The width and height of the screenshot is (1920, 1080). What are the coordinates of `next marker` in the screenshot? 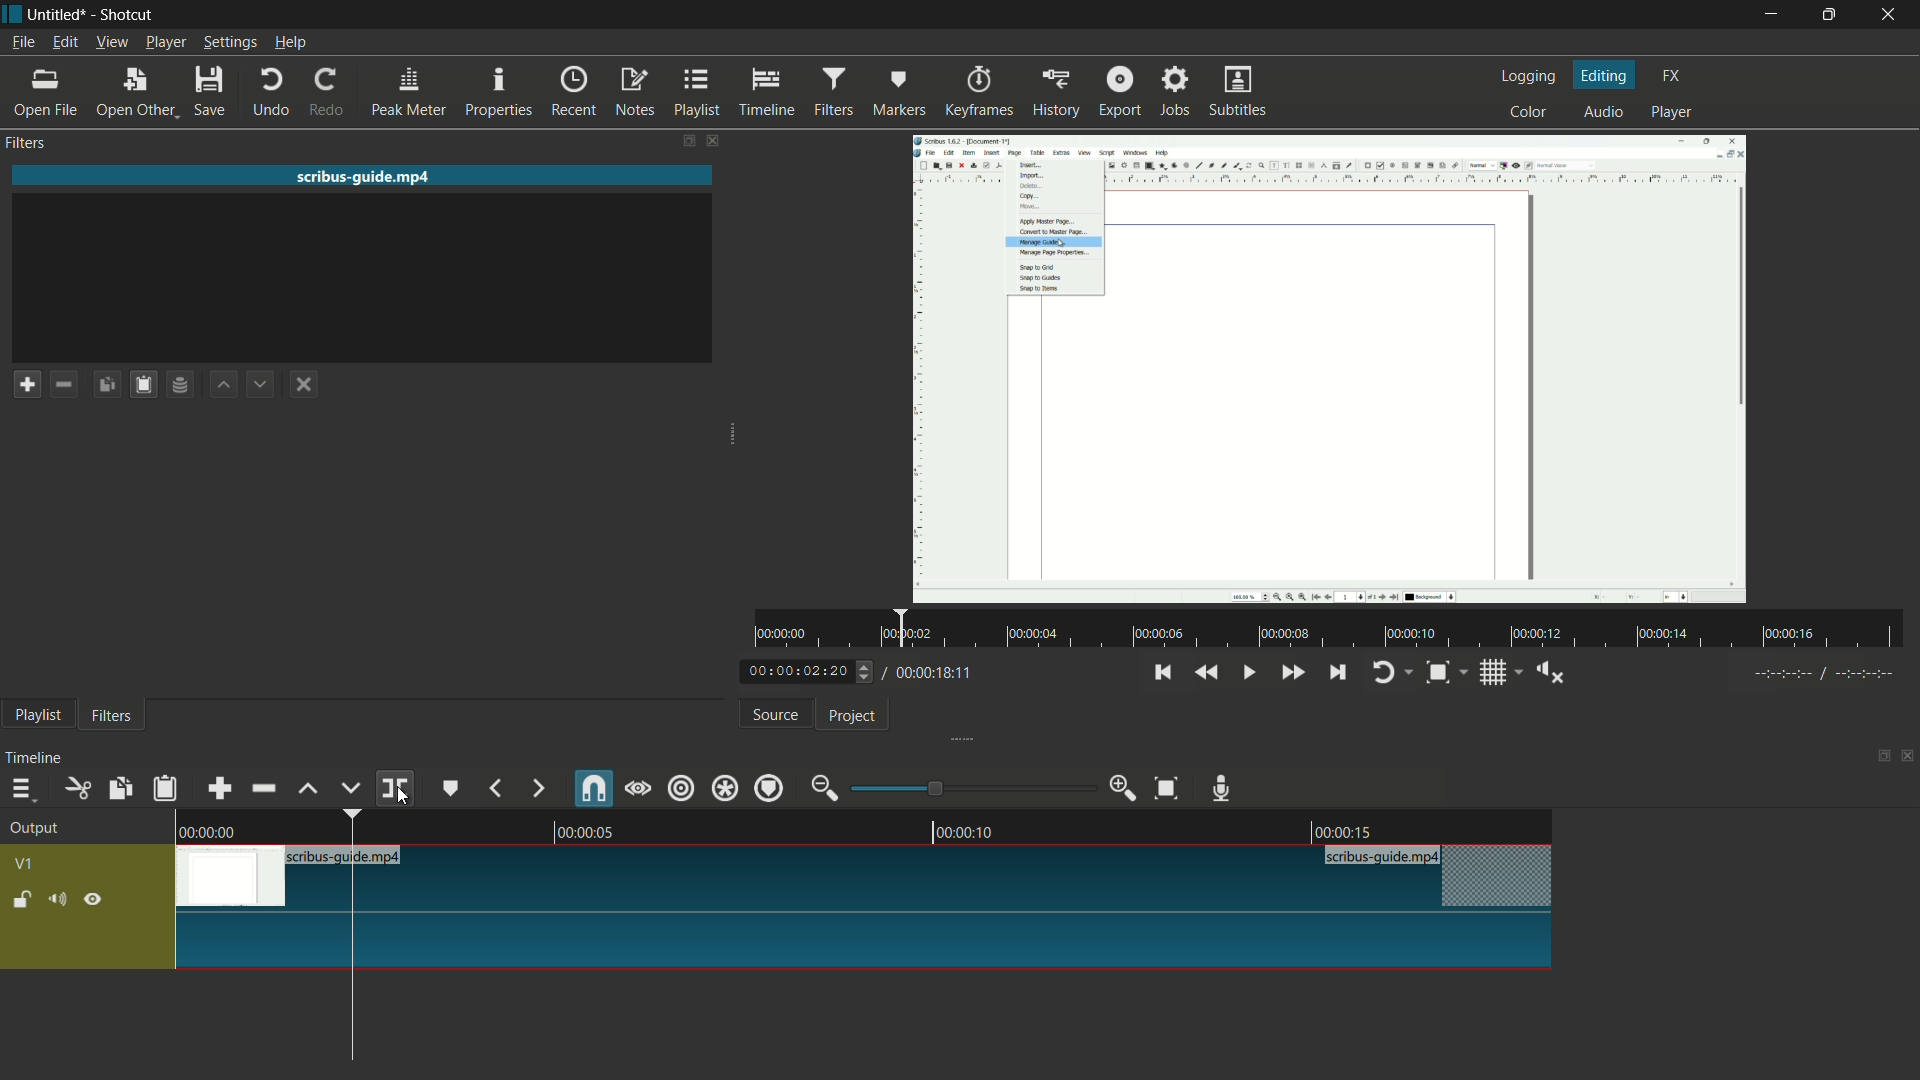 It's located at (539, 789).